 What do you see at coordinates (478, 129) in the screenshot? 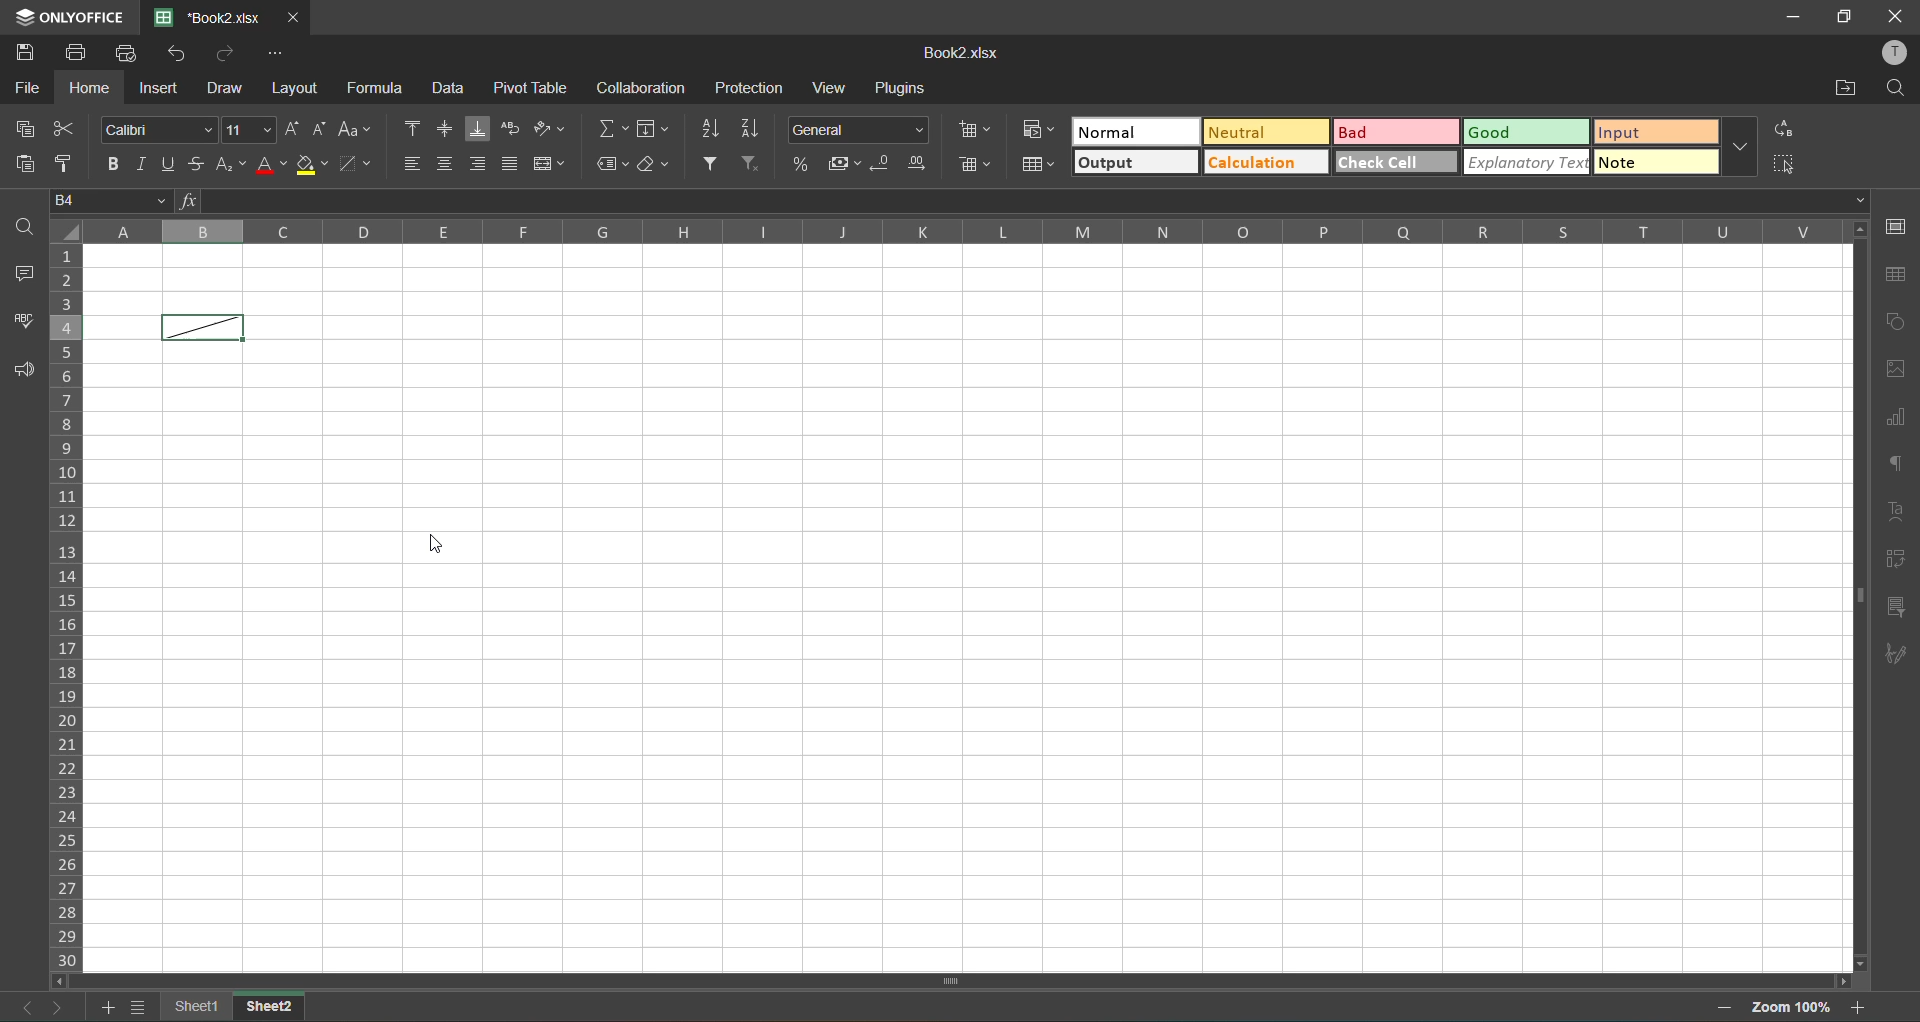
I see `align bottom` at bounding box center [478, 129].